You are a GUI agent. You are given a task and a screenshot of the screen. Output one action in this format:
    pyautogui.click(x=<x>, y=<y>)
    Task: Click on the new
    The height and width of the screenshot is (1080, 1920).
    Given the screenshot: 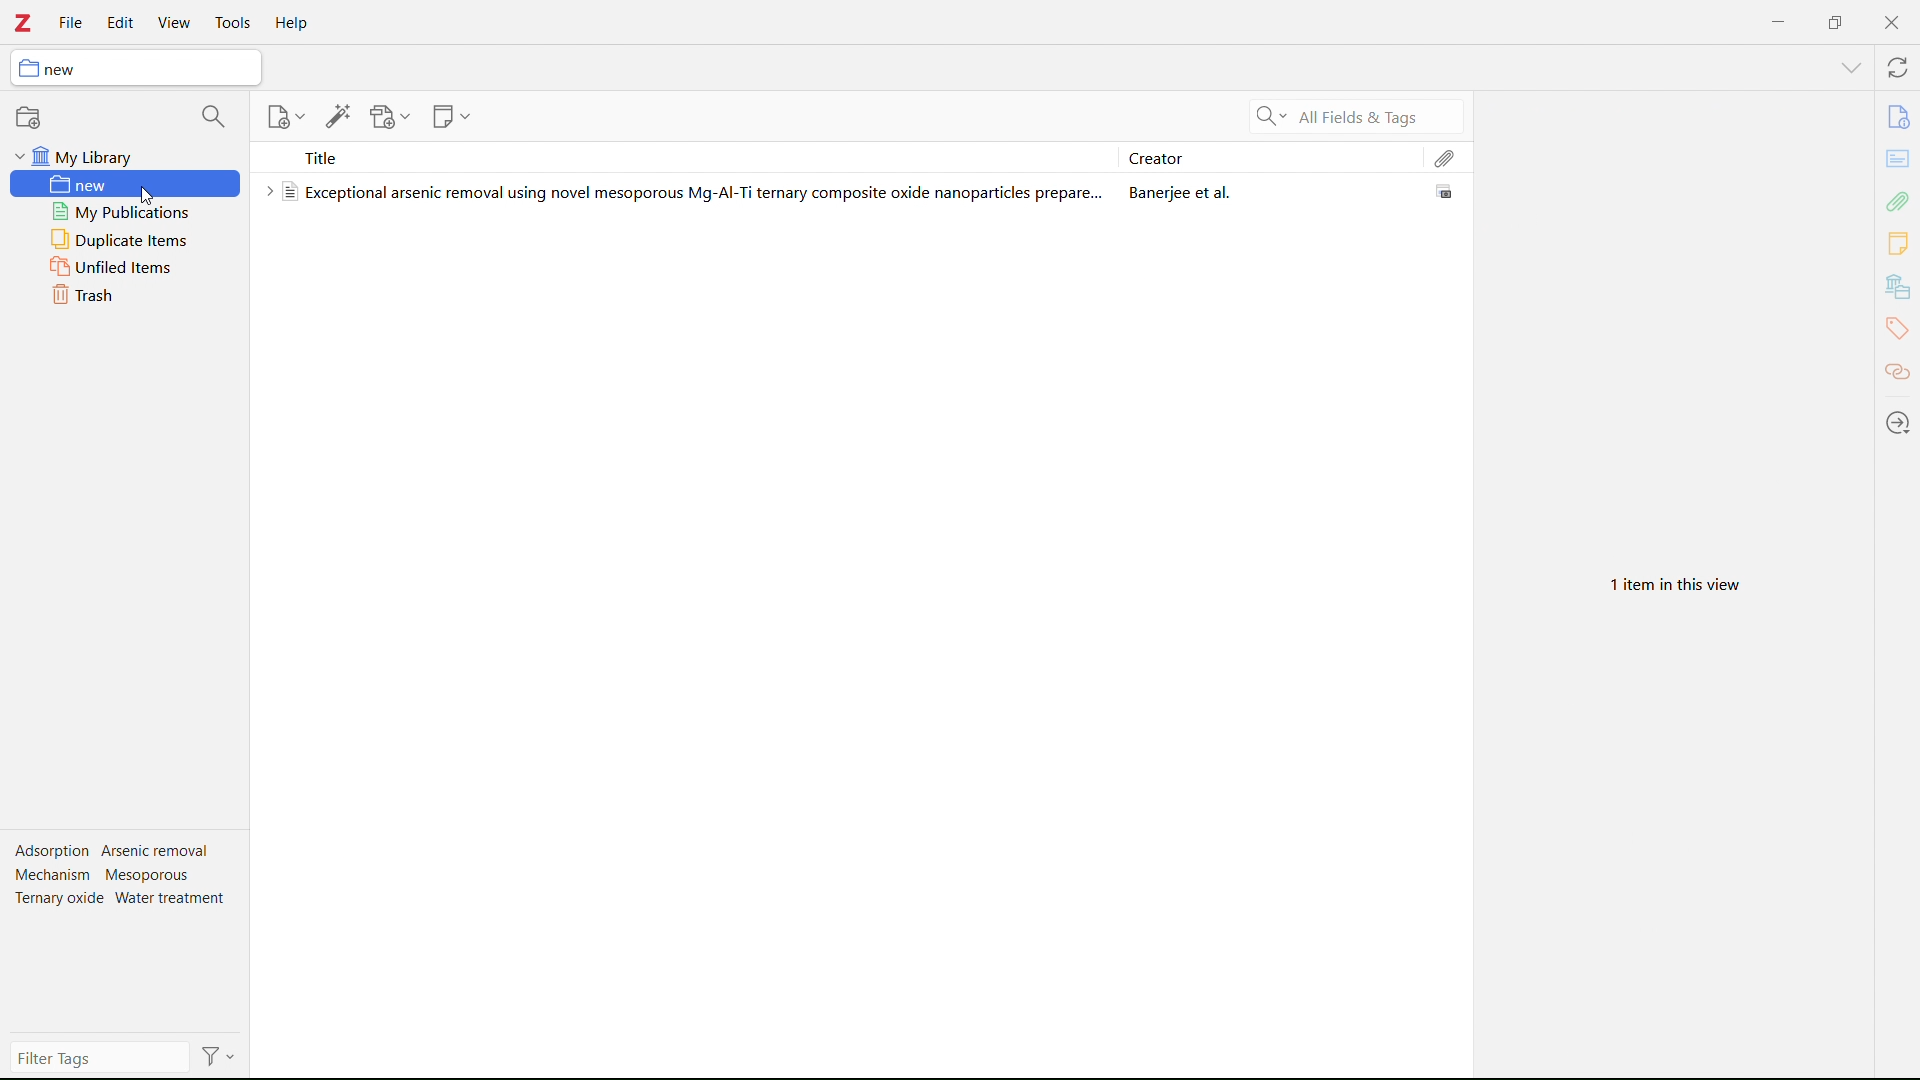 What is the action you would take?
    pyautogui.click(x=123, y=185)
    